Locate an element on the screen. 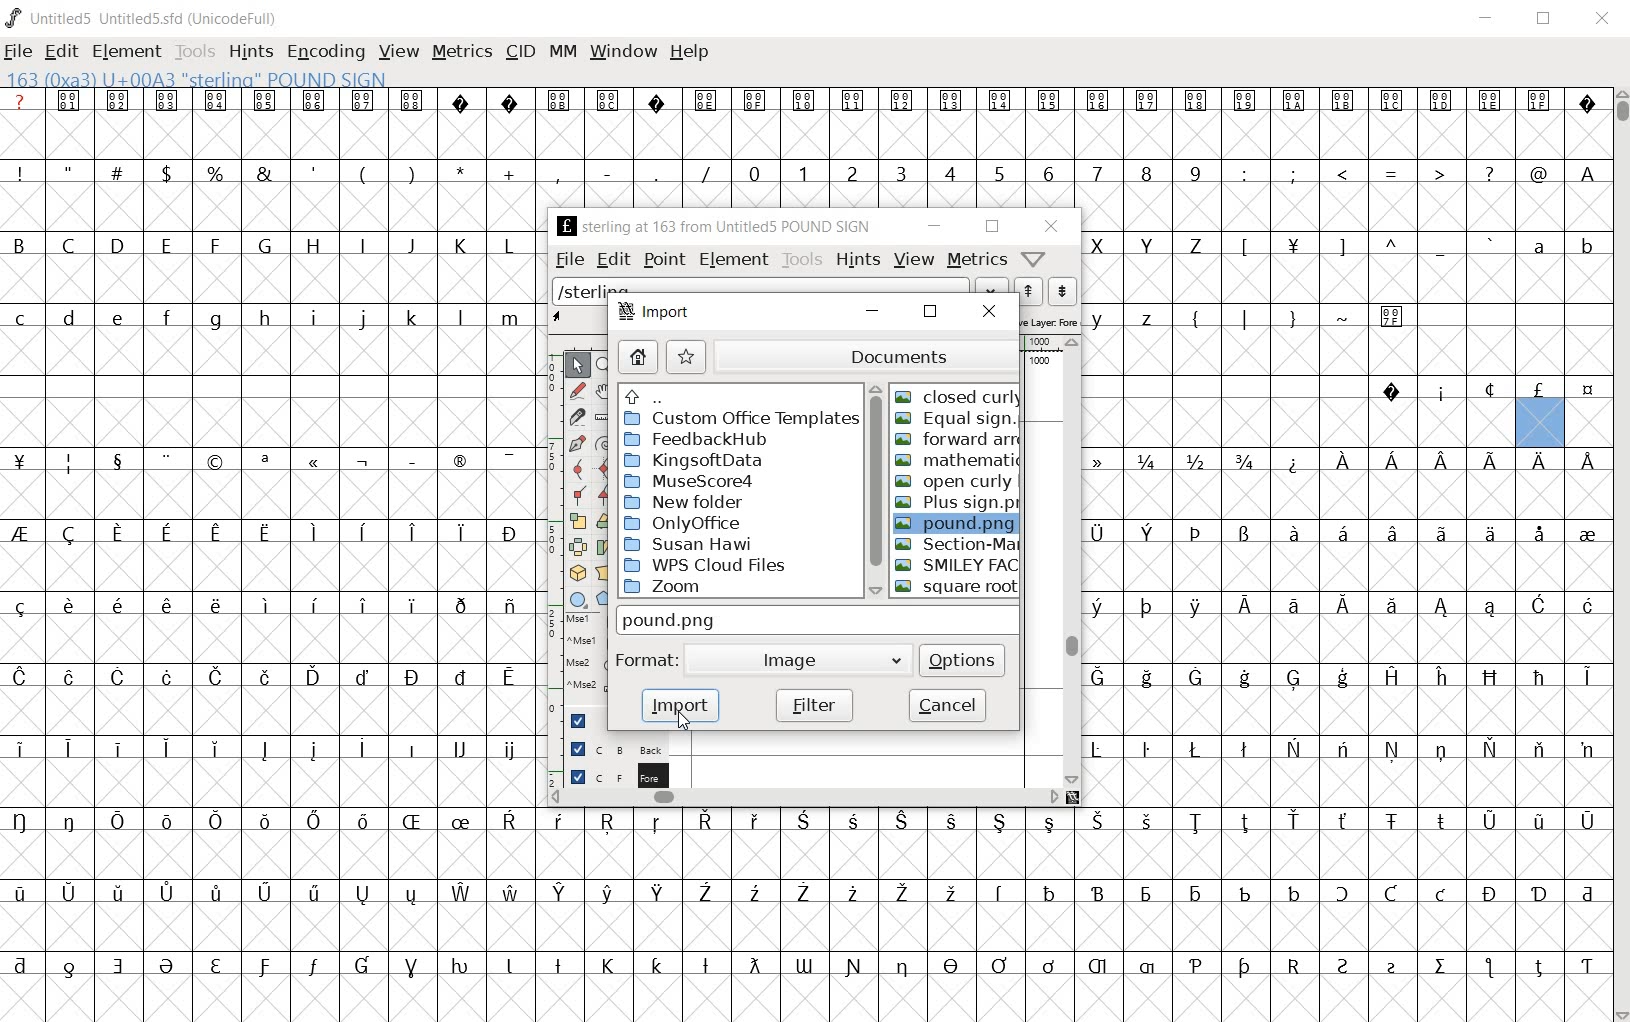 The image size is (1630, 1022). Symbol is located at coordinates (118, 965).